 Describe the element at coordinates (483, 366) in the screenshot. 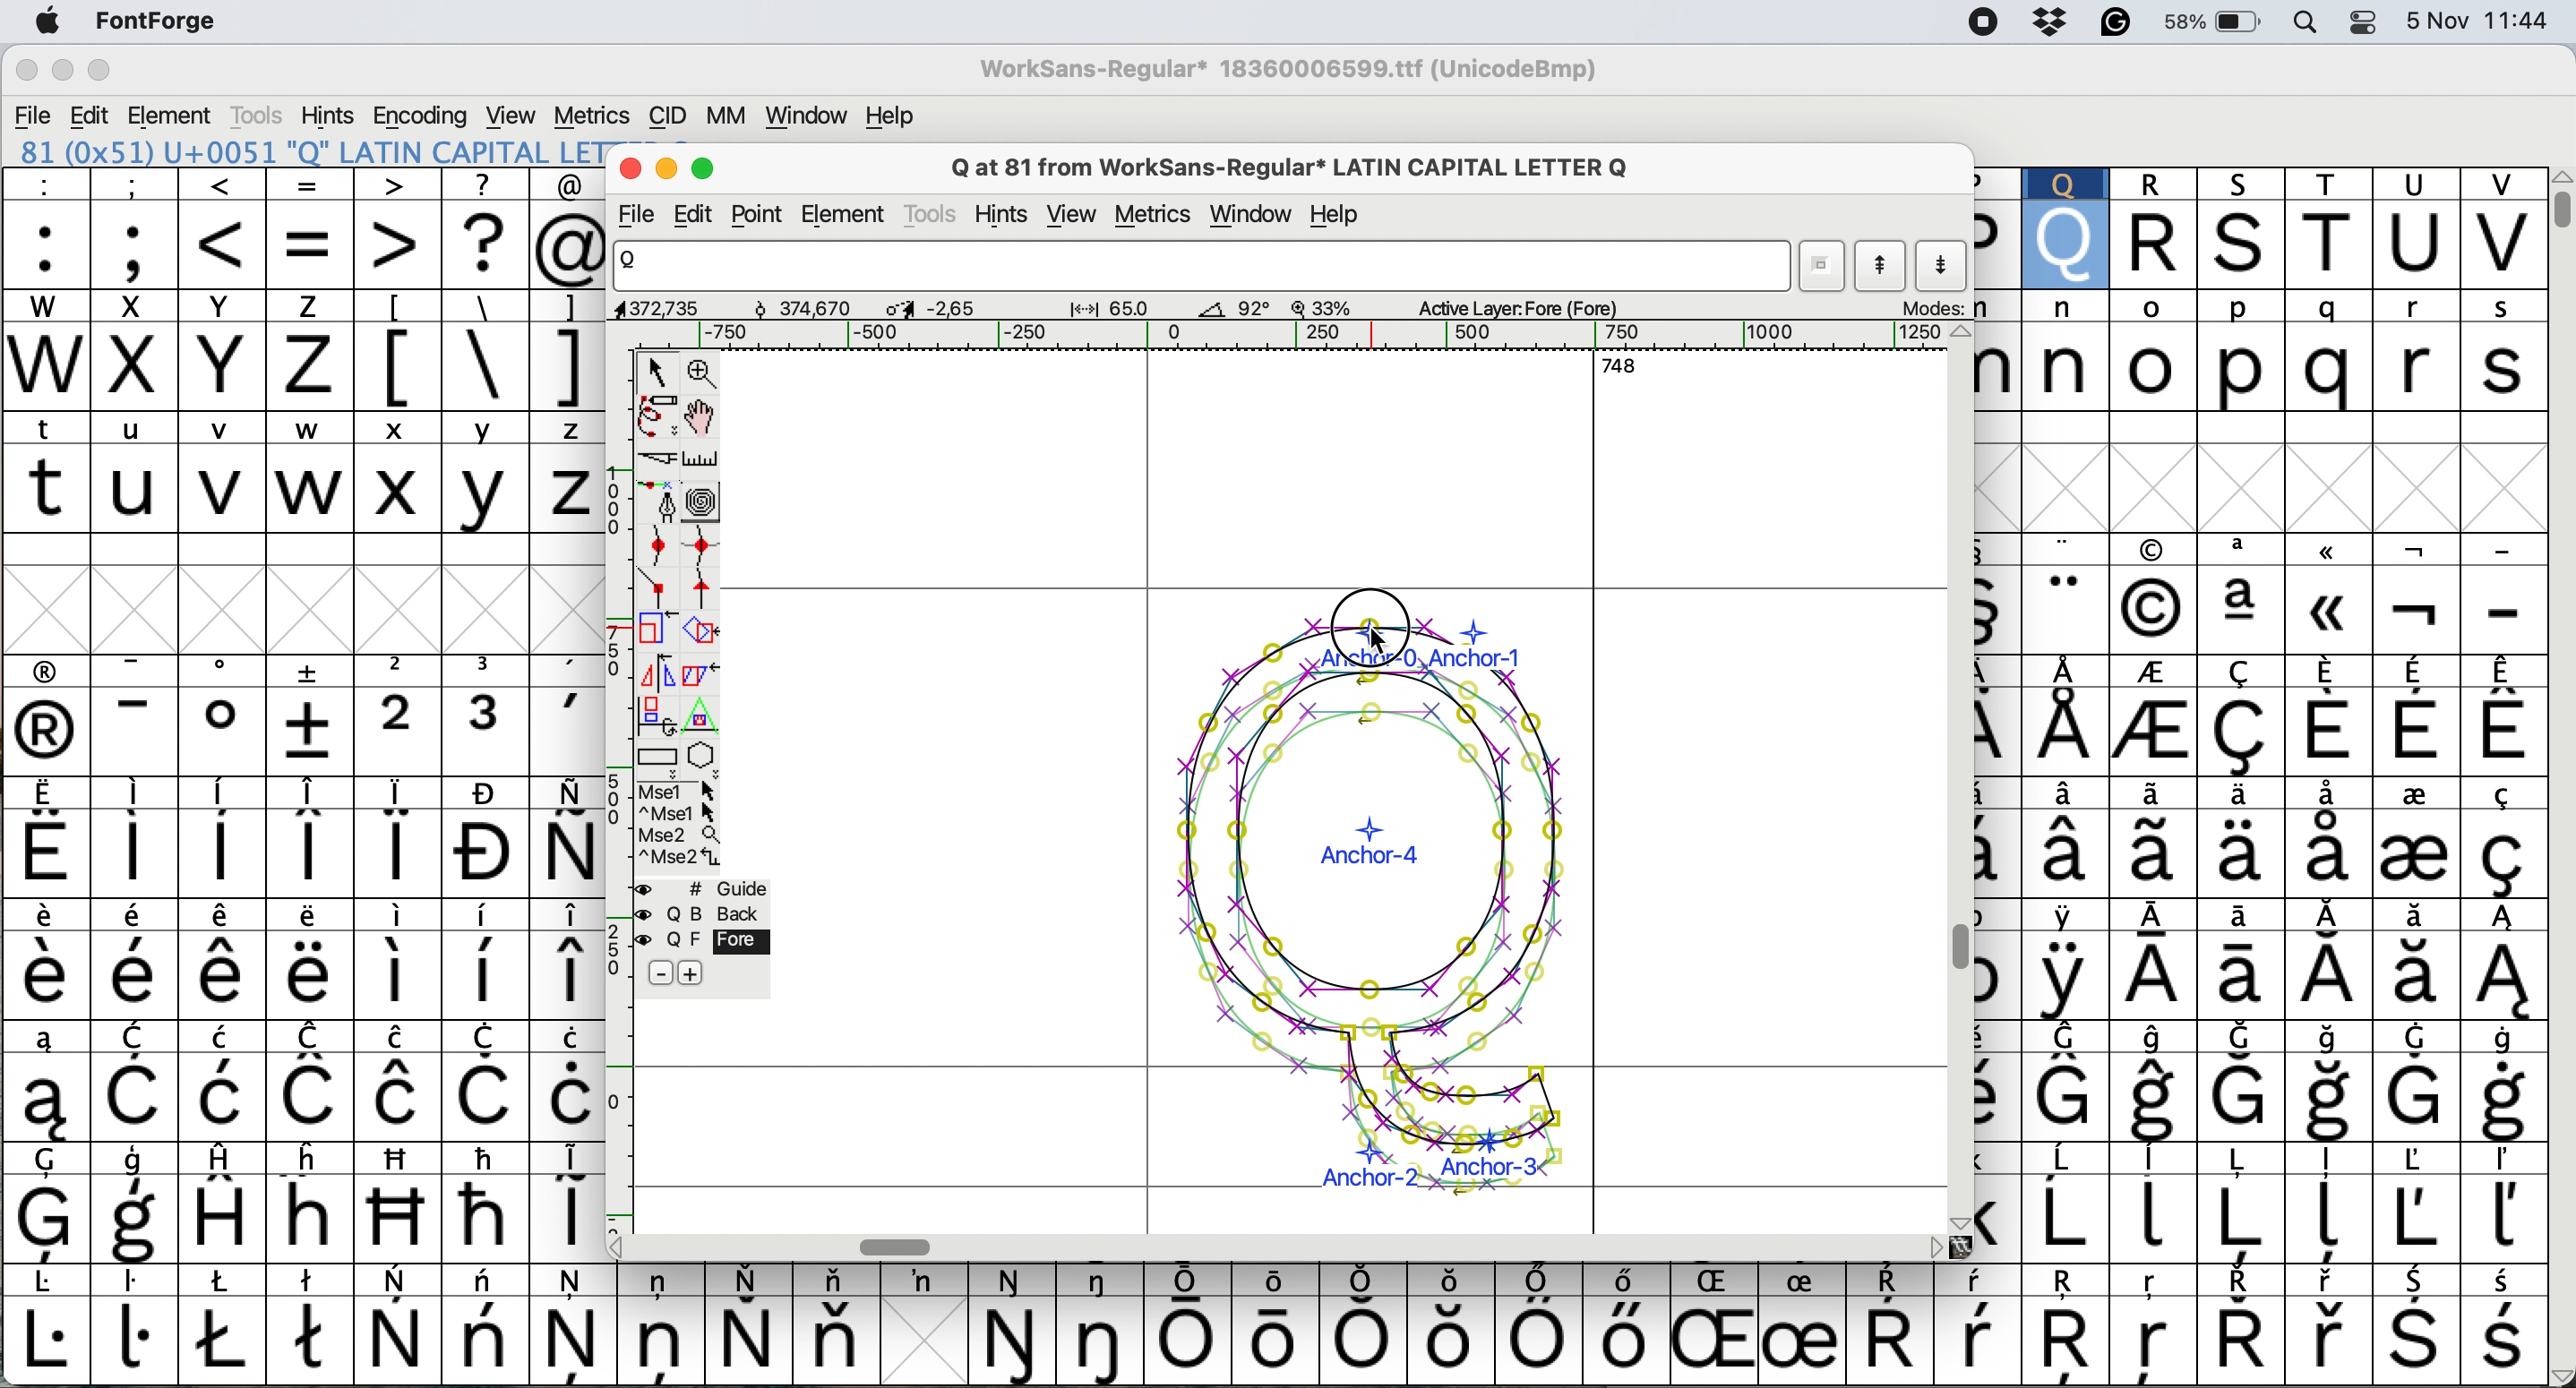

I see `special characters` at that location.